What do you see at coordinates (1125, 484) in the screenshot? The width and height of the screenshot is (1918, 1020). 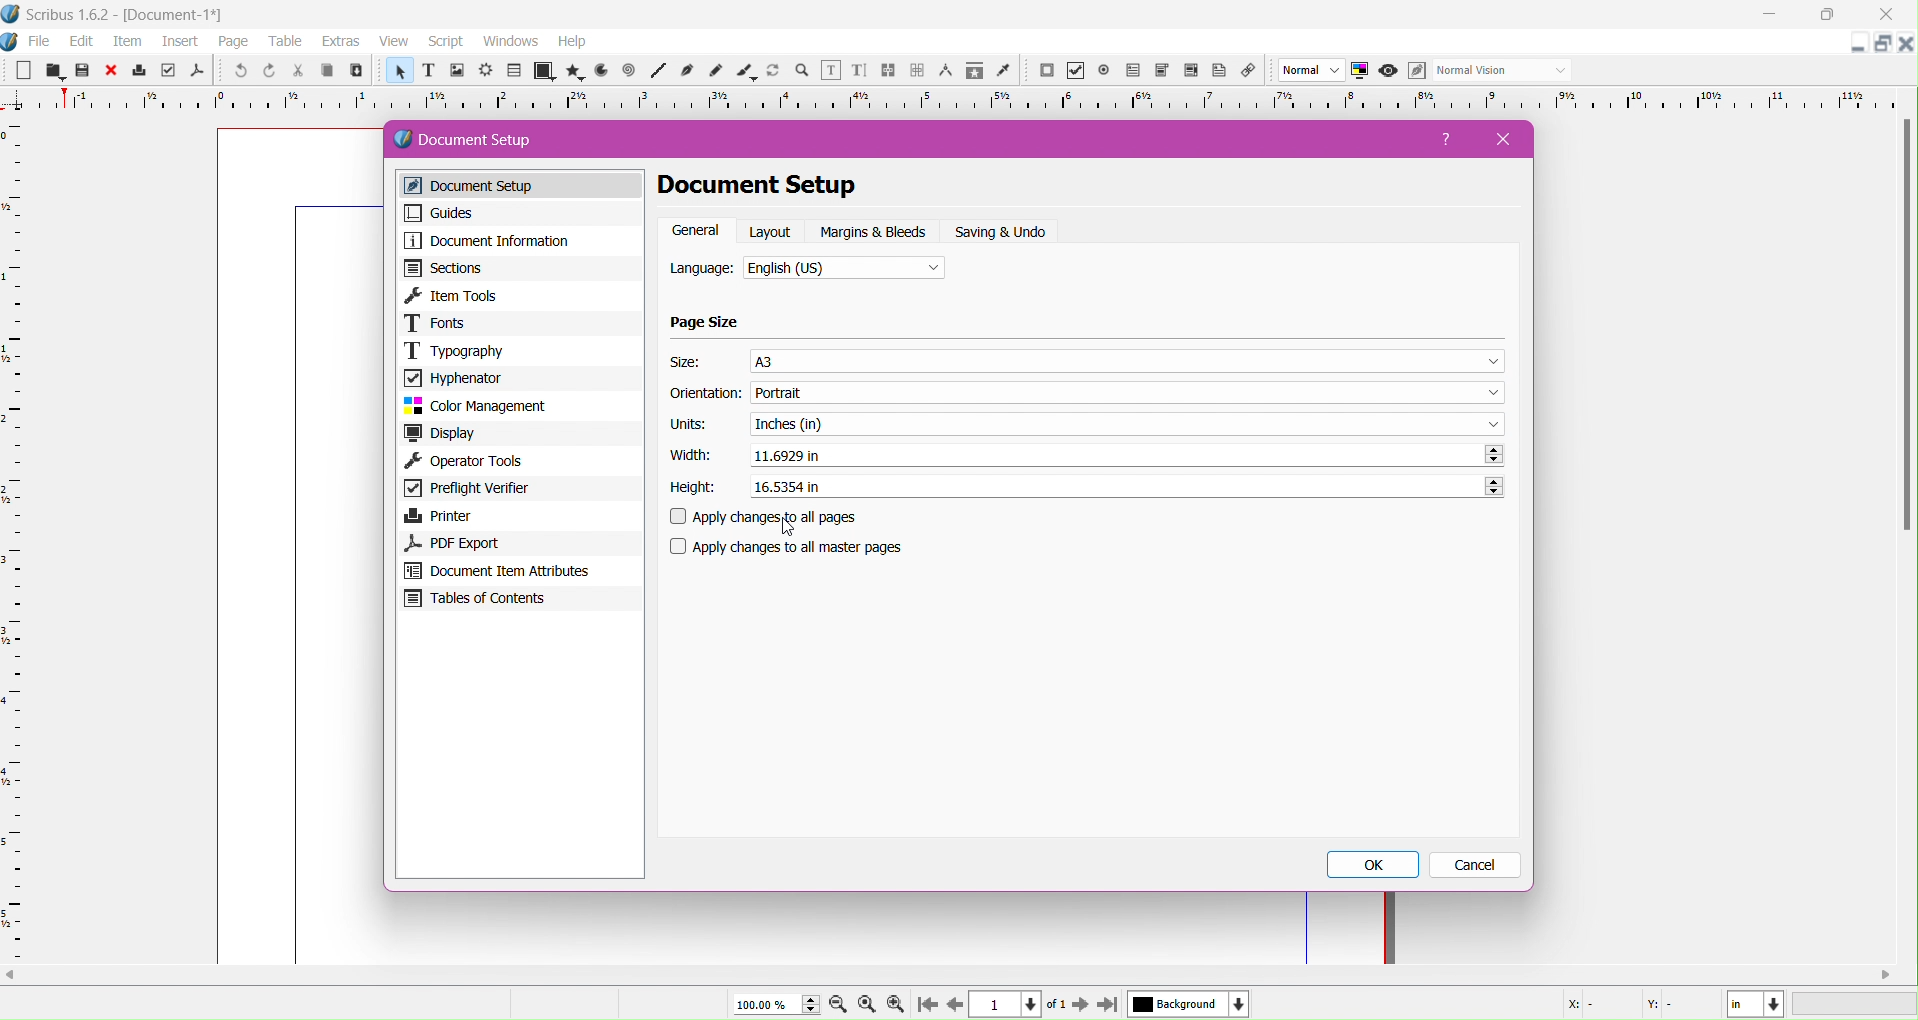 I see `Set the required Height` at bounding box center [1125, 484].